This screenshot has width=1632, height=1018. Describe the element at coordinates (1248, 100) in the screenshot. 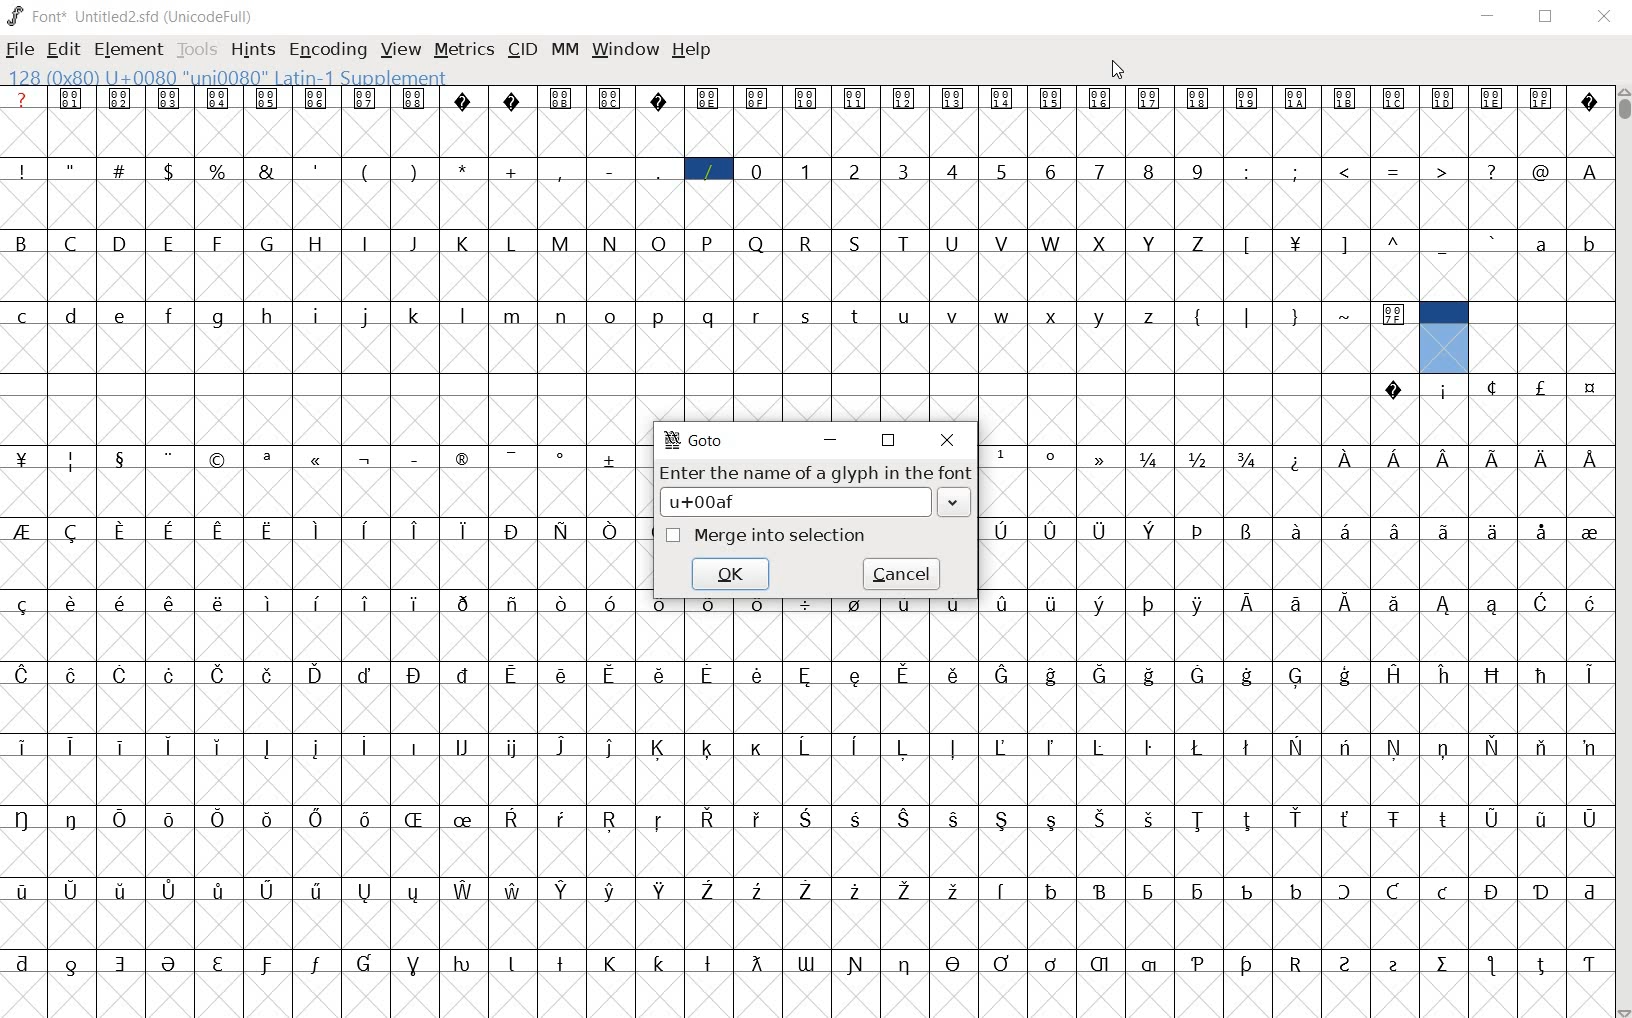

I see `Symbol` at that location.